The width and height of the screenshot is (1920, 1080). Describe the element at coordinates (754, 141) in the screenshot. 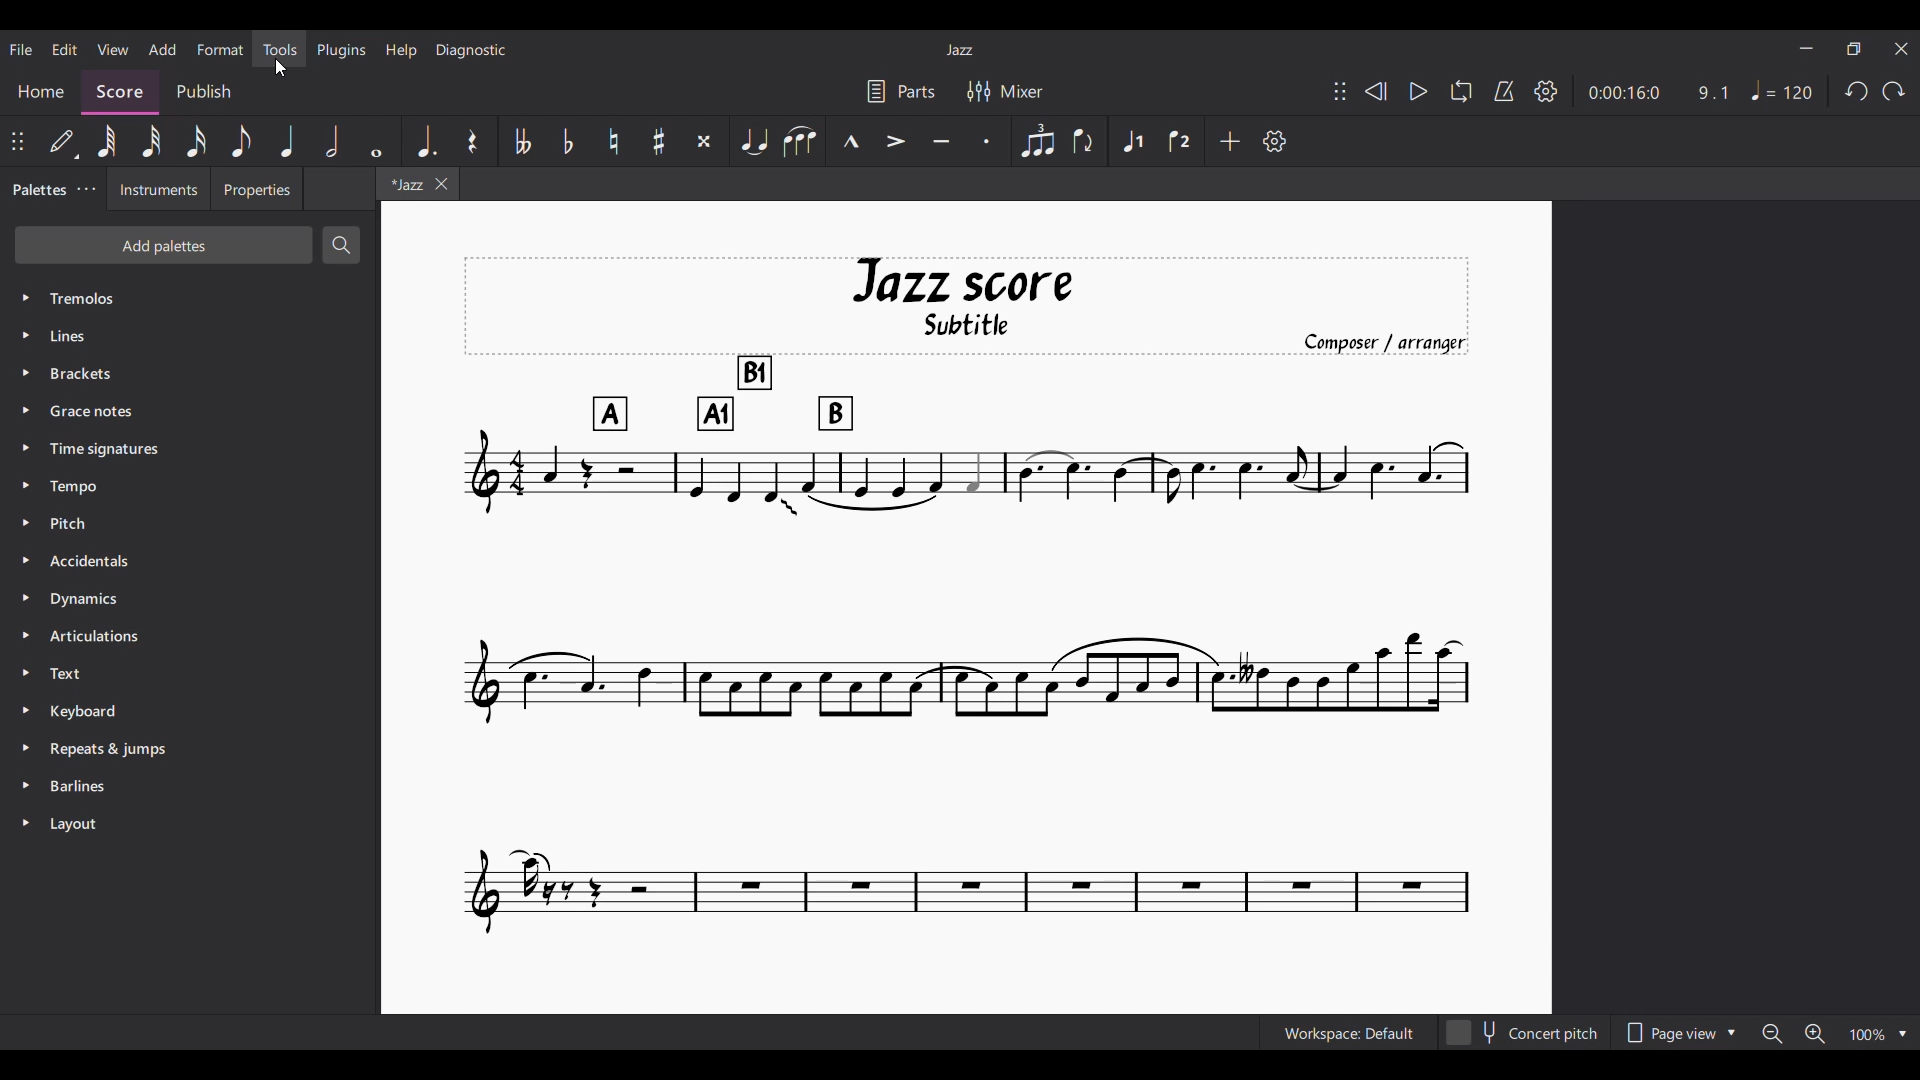

I see `Tie` at that location.